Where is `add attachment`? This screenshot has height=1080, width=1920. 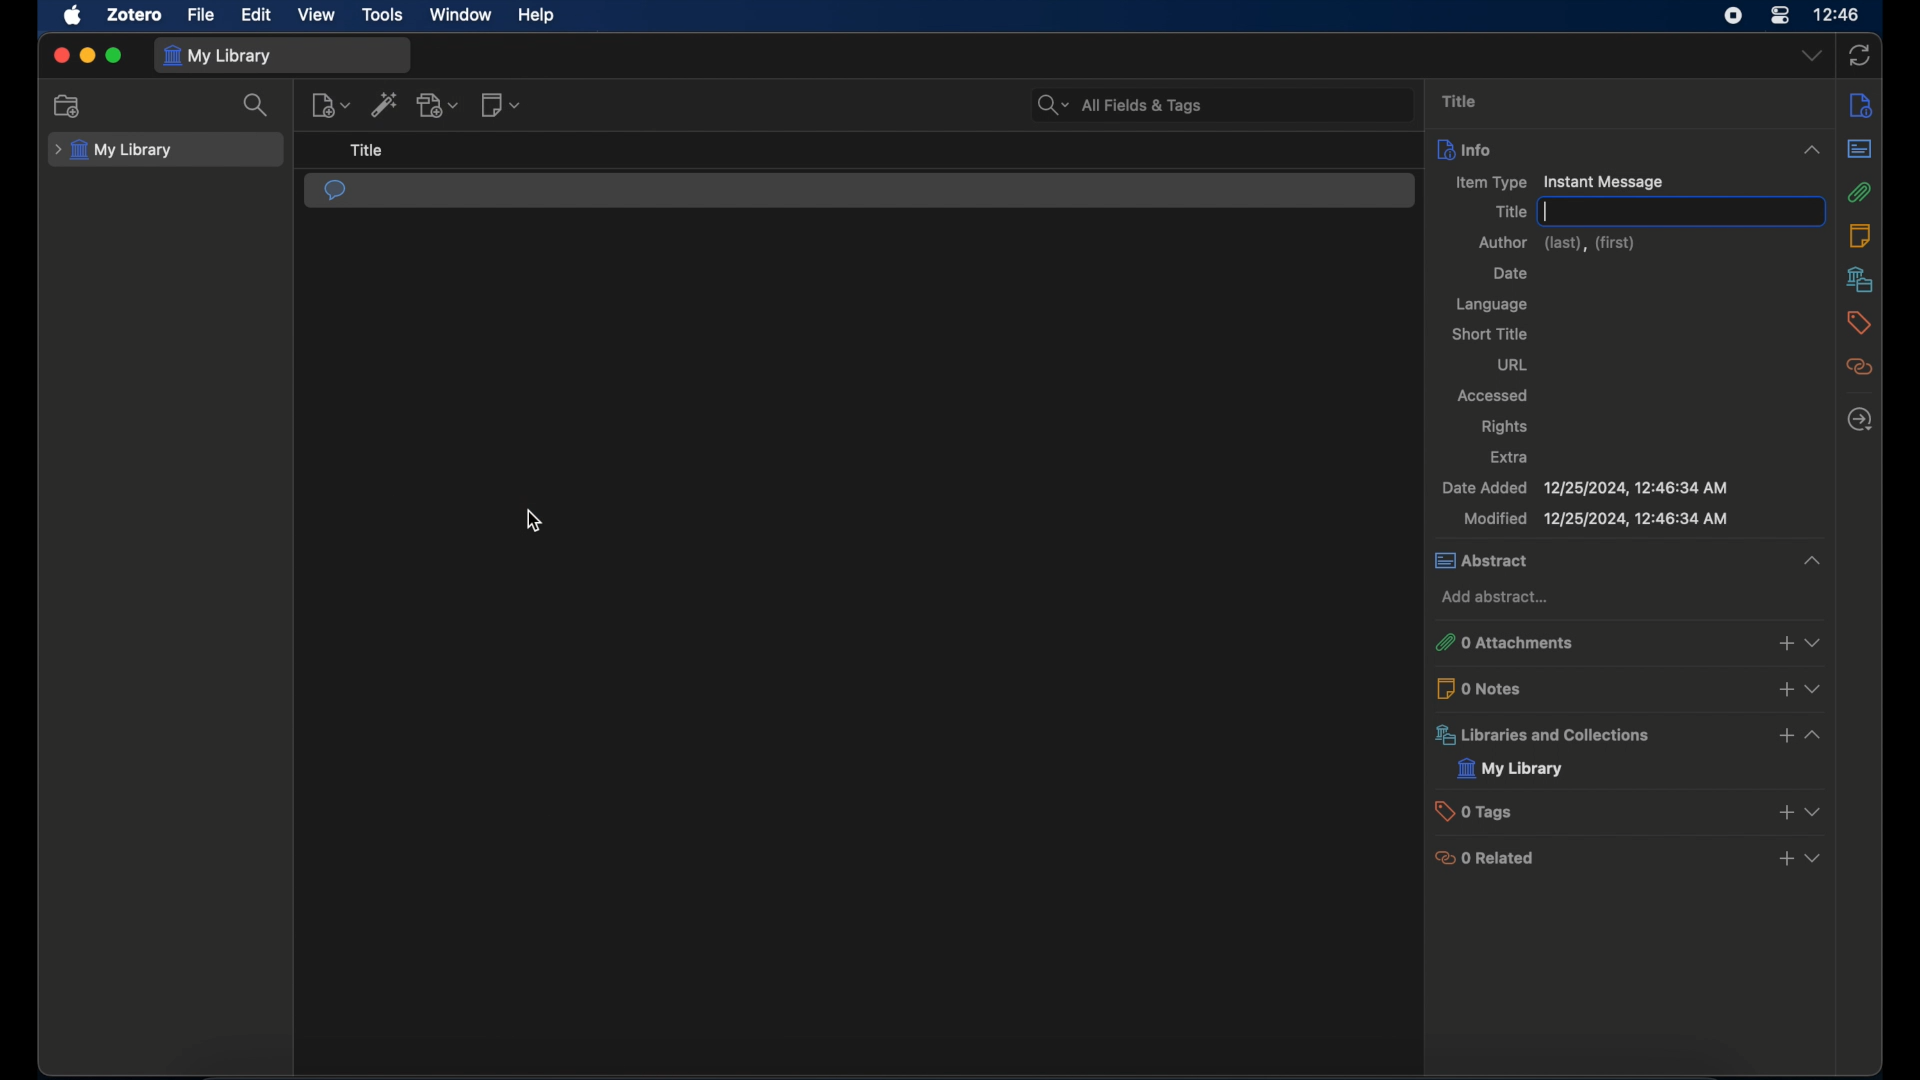 add attachment is located at coordinates (440, 105).